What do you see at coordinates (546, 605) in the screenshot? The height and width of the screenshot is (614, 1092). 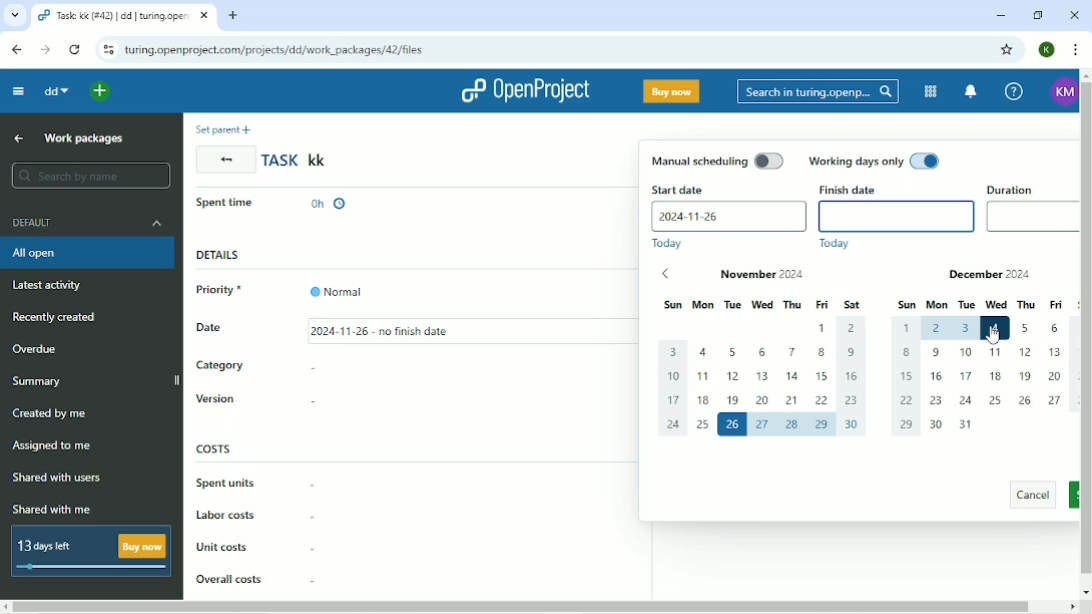 I see `Horizontal scrollbar` at bounding box center [546, 605].